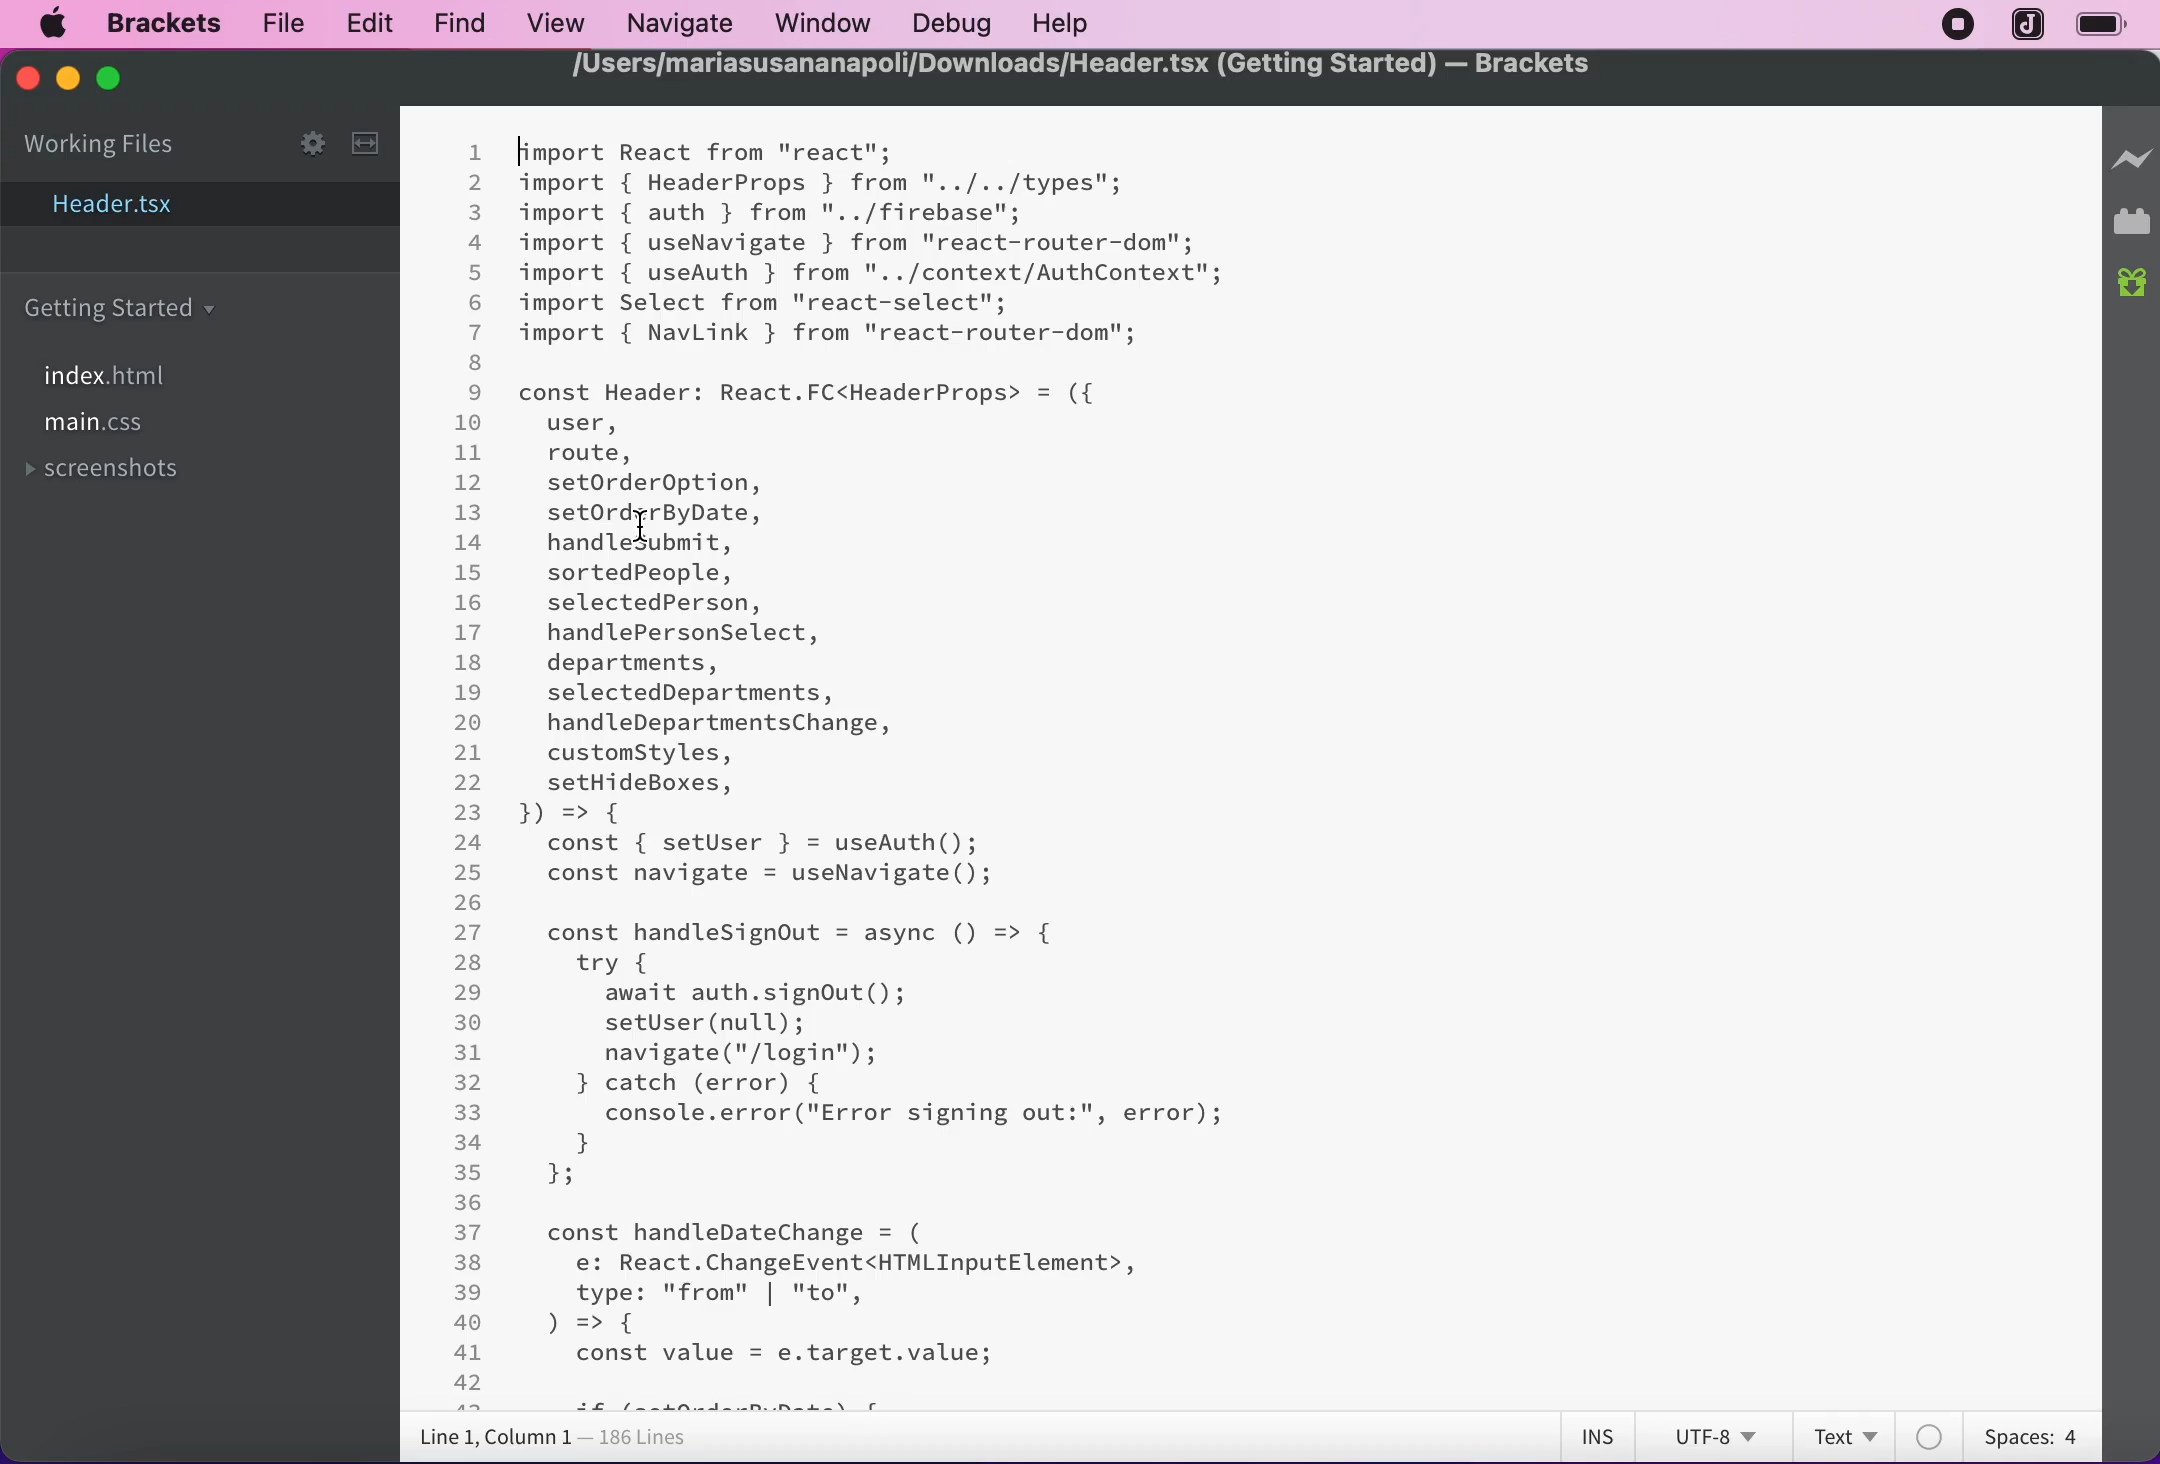  What do you see at coordinates (468, 784) in the screenshot?
I see `22` at bounding box center [468, 784].